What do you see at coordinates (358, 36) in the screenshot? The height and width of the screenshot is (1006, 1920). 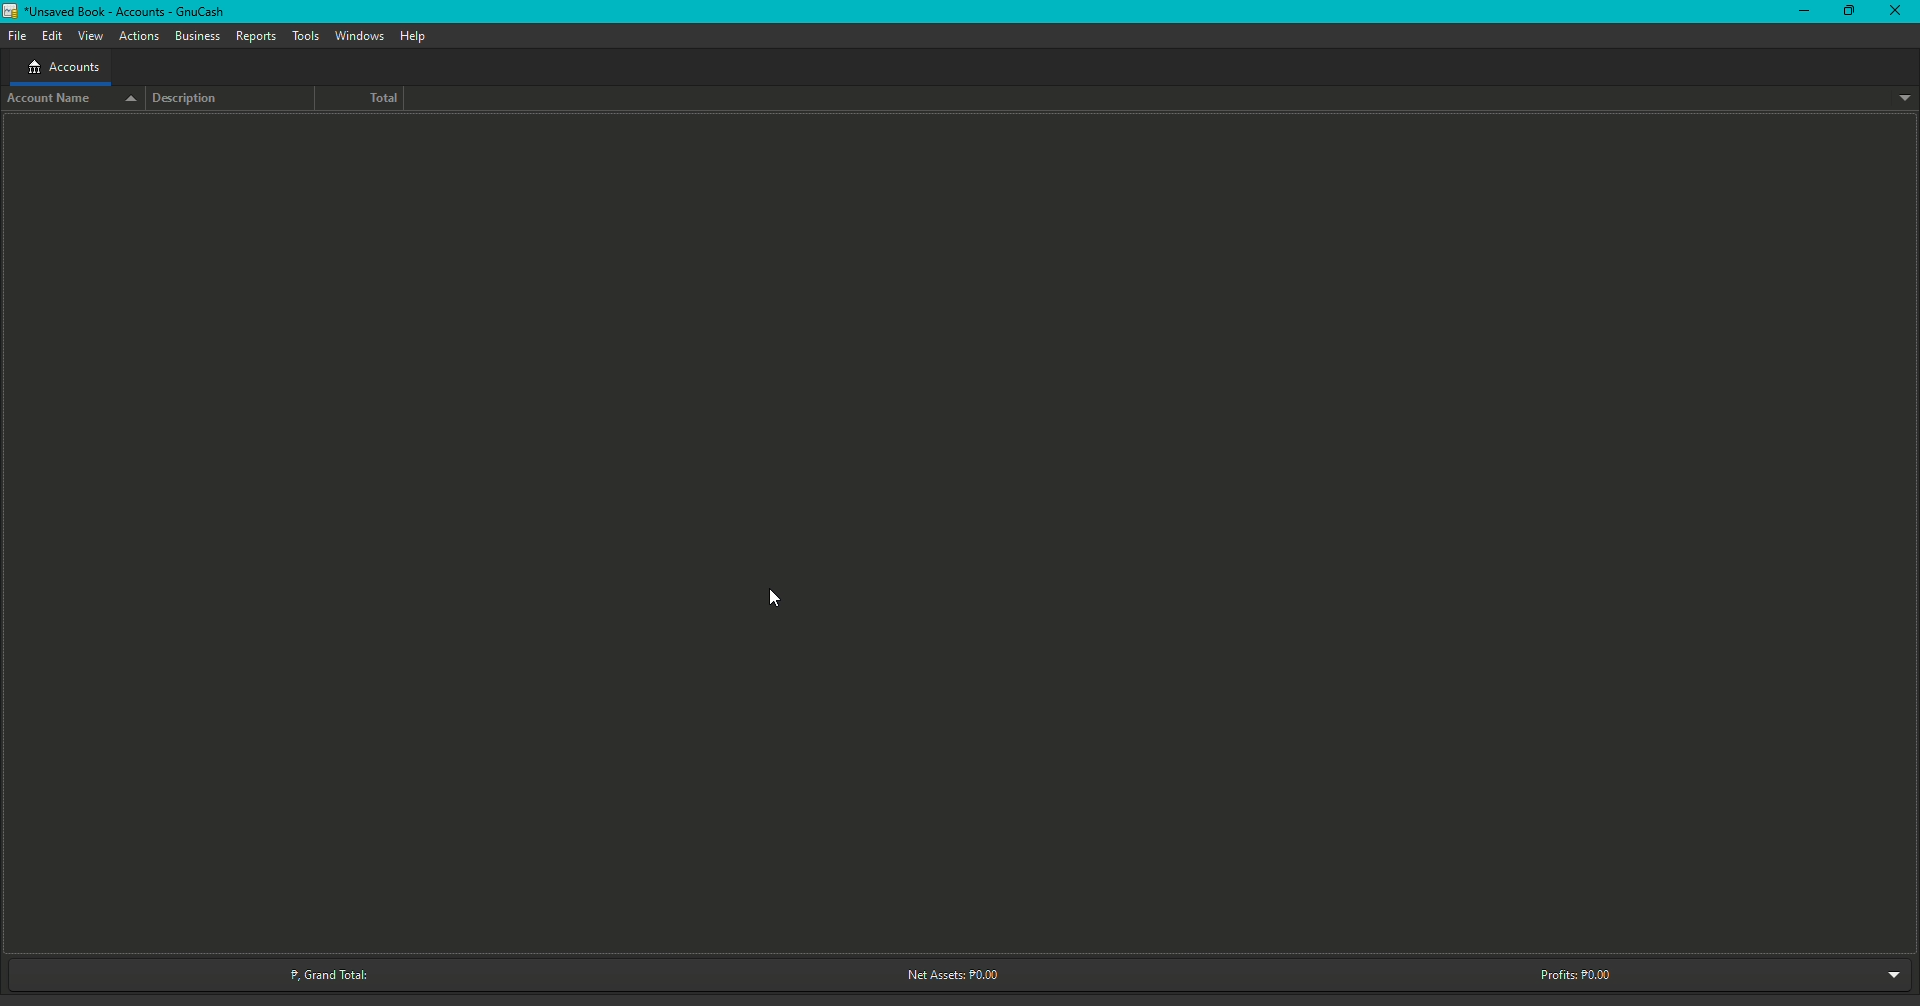 I see `Windows` at bounding box center [358, 36].